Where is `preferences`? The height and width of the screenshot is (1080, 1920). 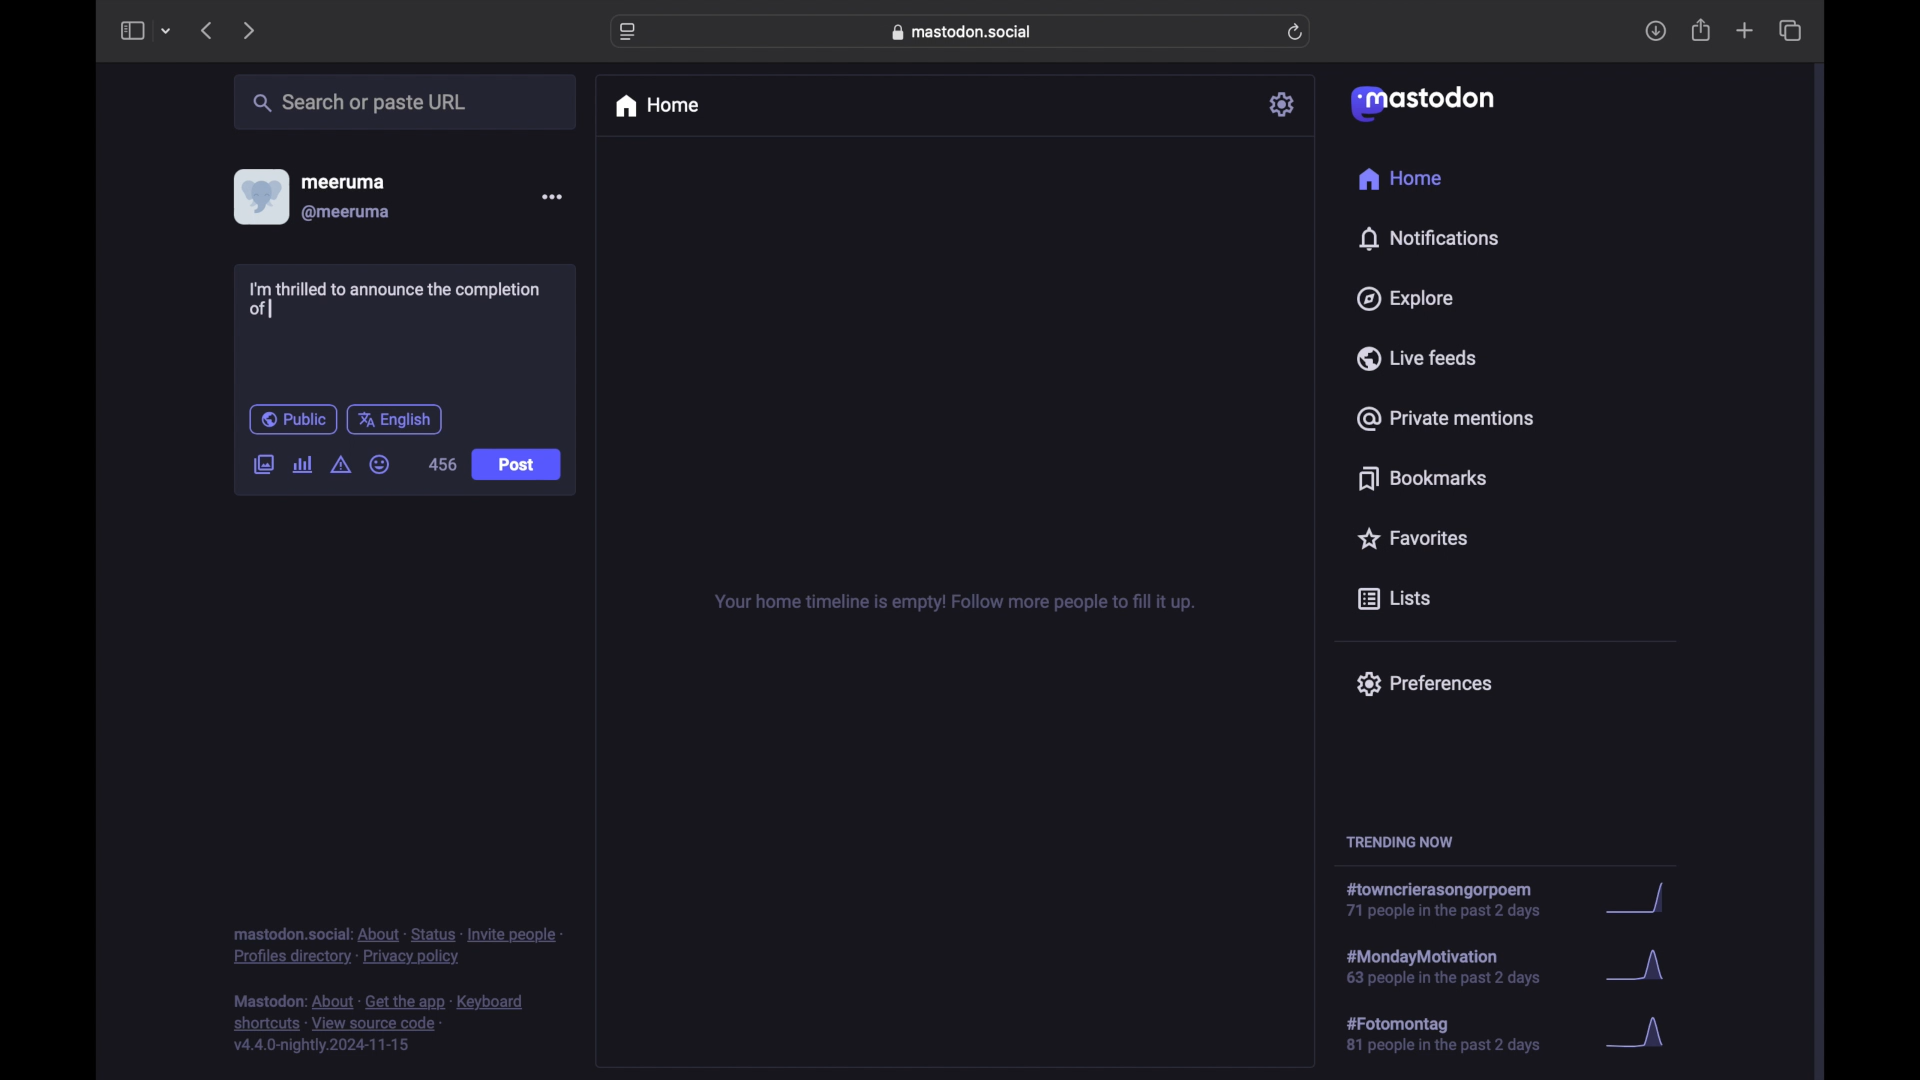 preferences is located at coordinates (1424, 684).